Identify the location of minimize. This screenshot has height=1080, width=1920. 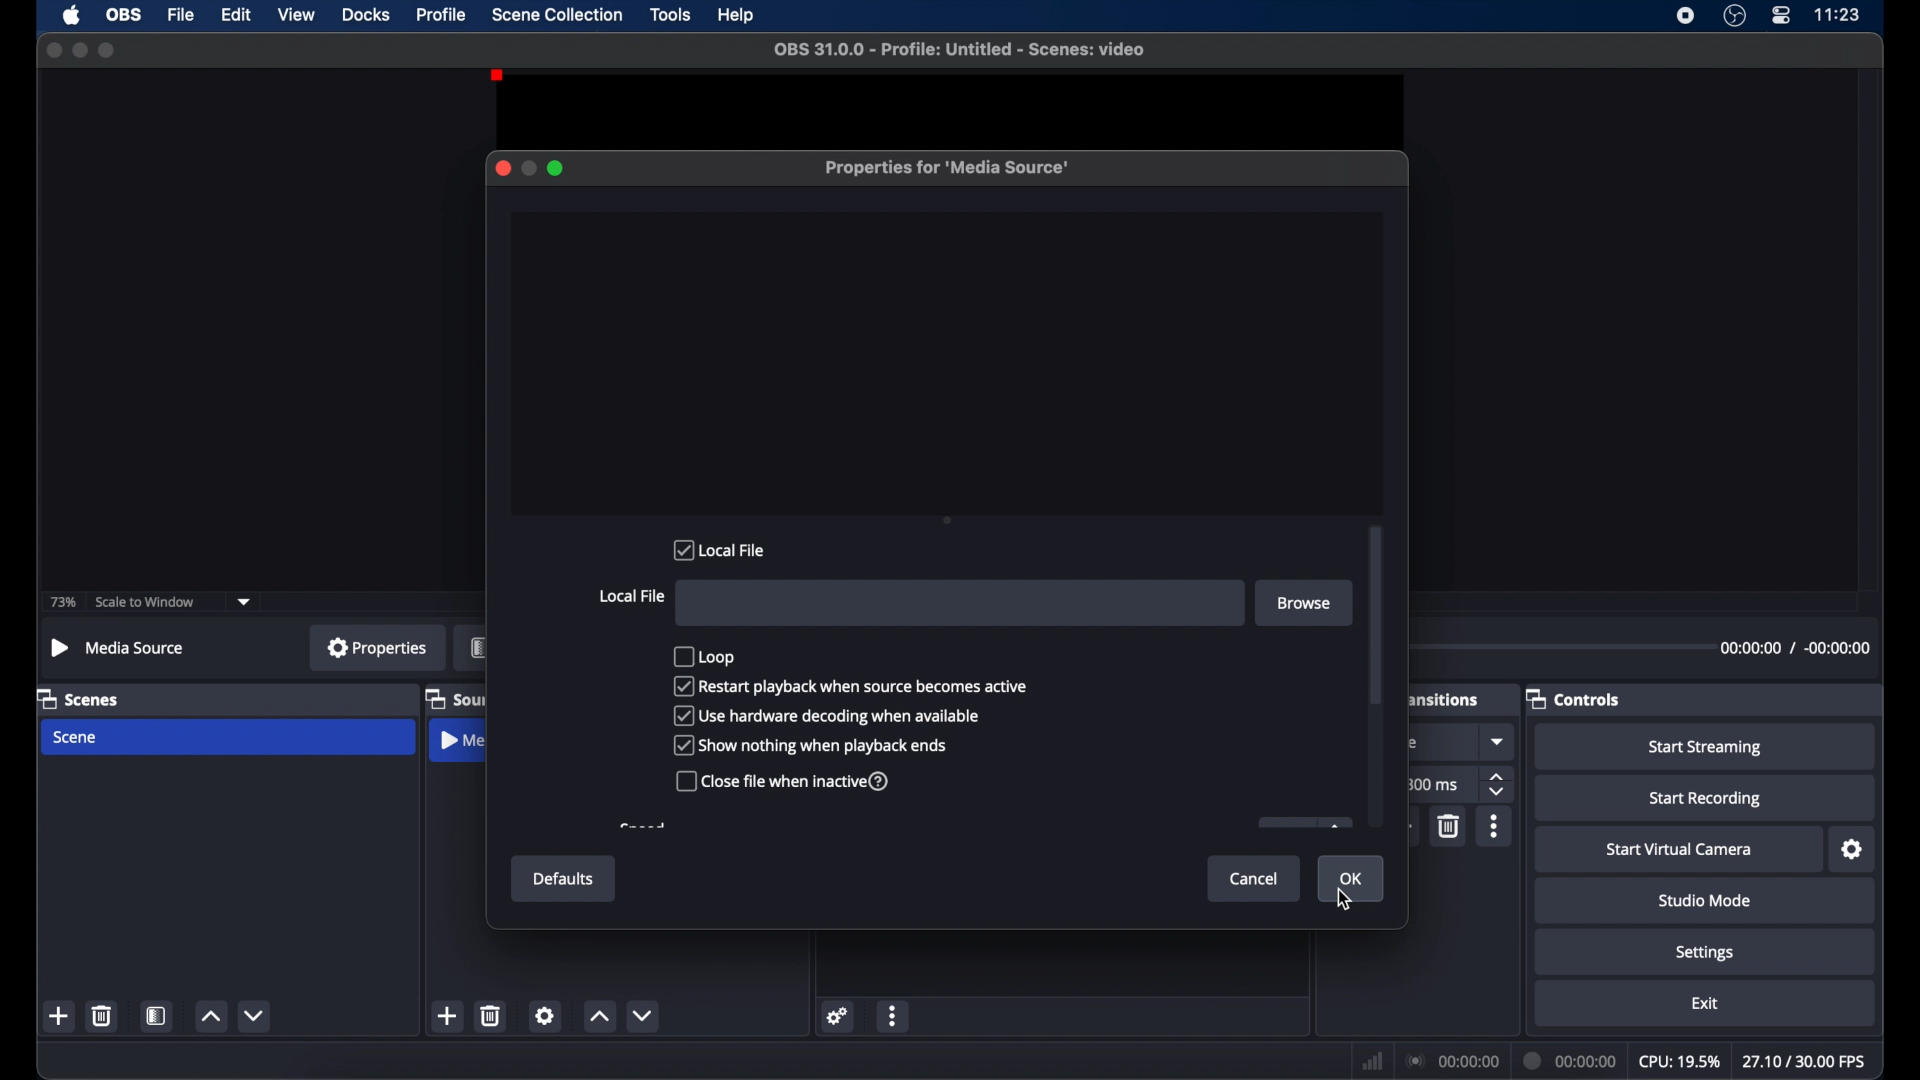
(528, 168).